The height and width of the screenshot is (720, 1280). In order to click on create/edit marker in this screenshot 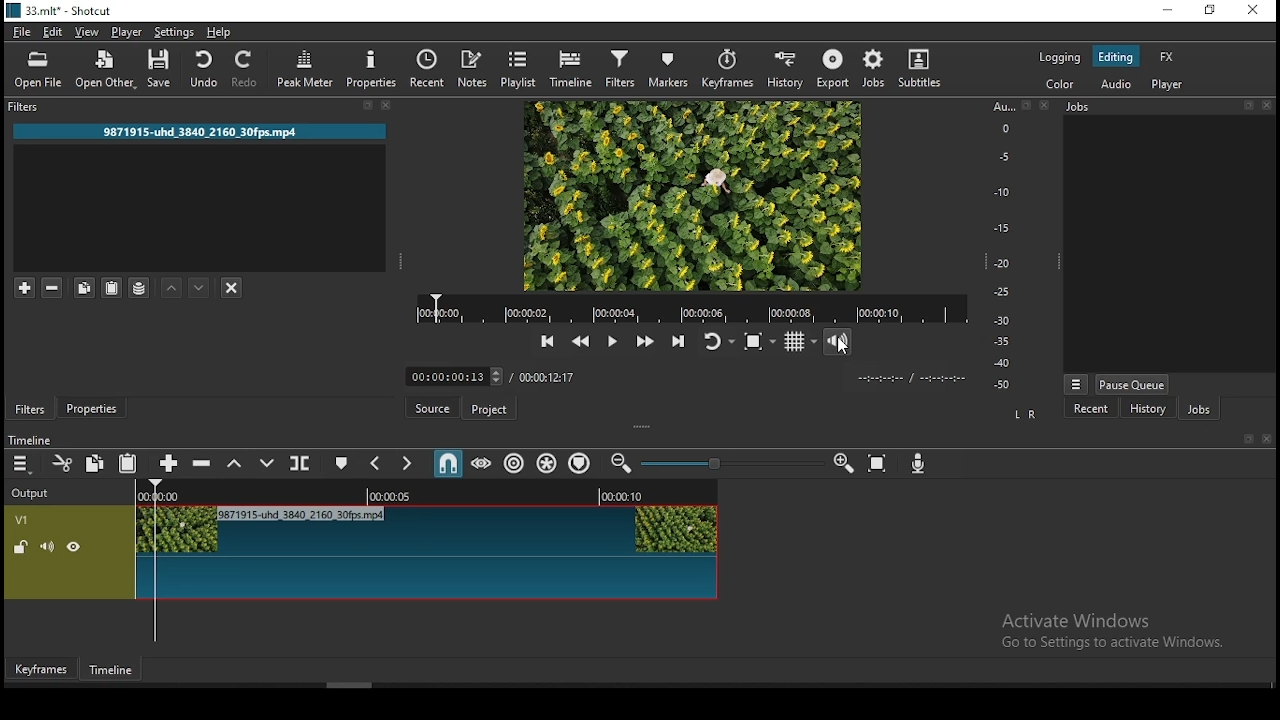, I will do `click(342, 464)`.